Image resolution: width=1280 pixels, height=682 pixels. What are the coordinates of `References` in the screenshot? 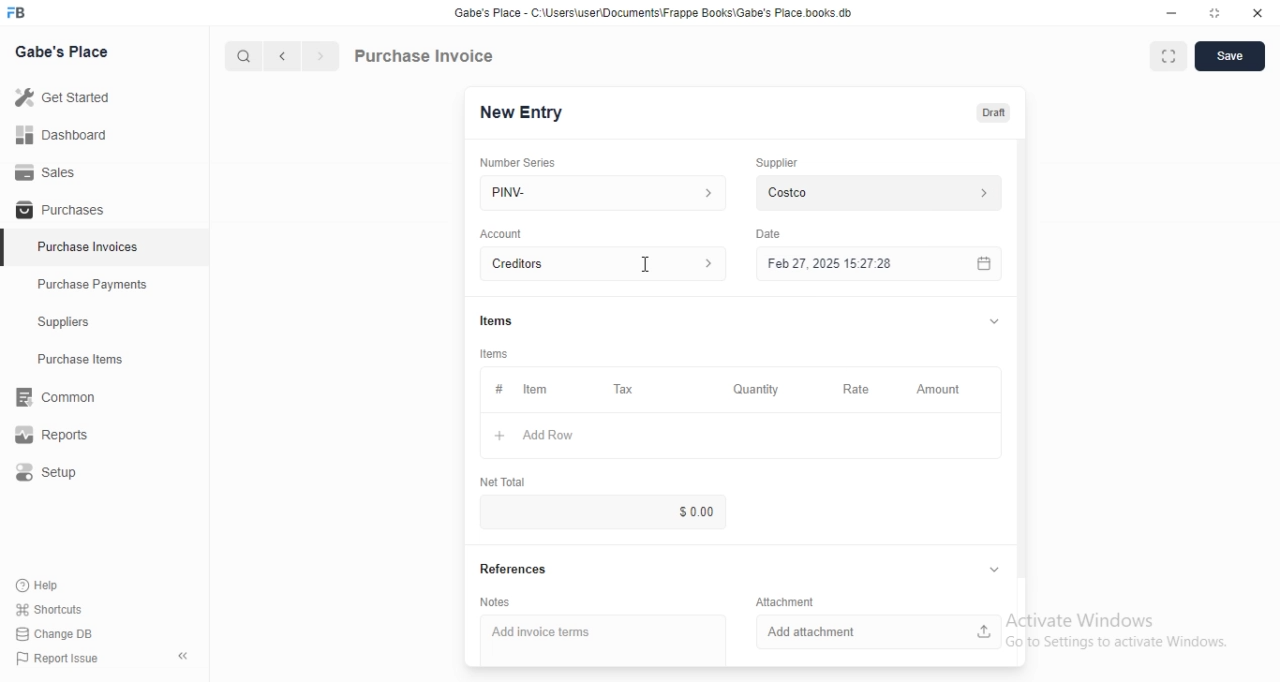 It's located at (514, 568).